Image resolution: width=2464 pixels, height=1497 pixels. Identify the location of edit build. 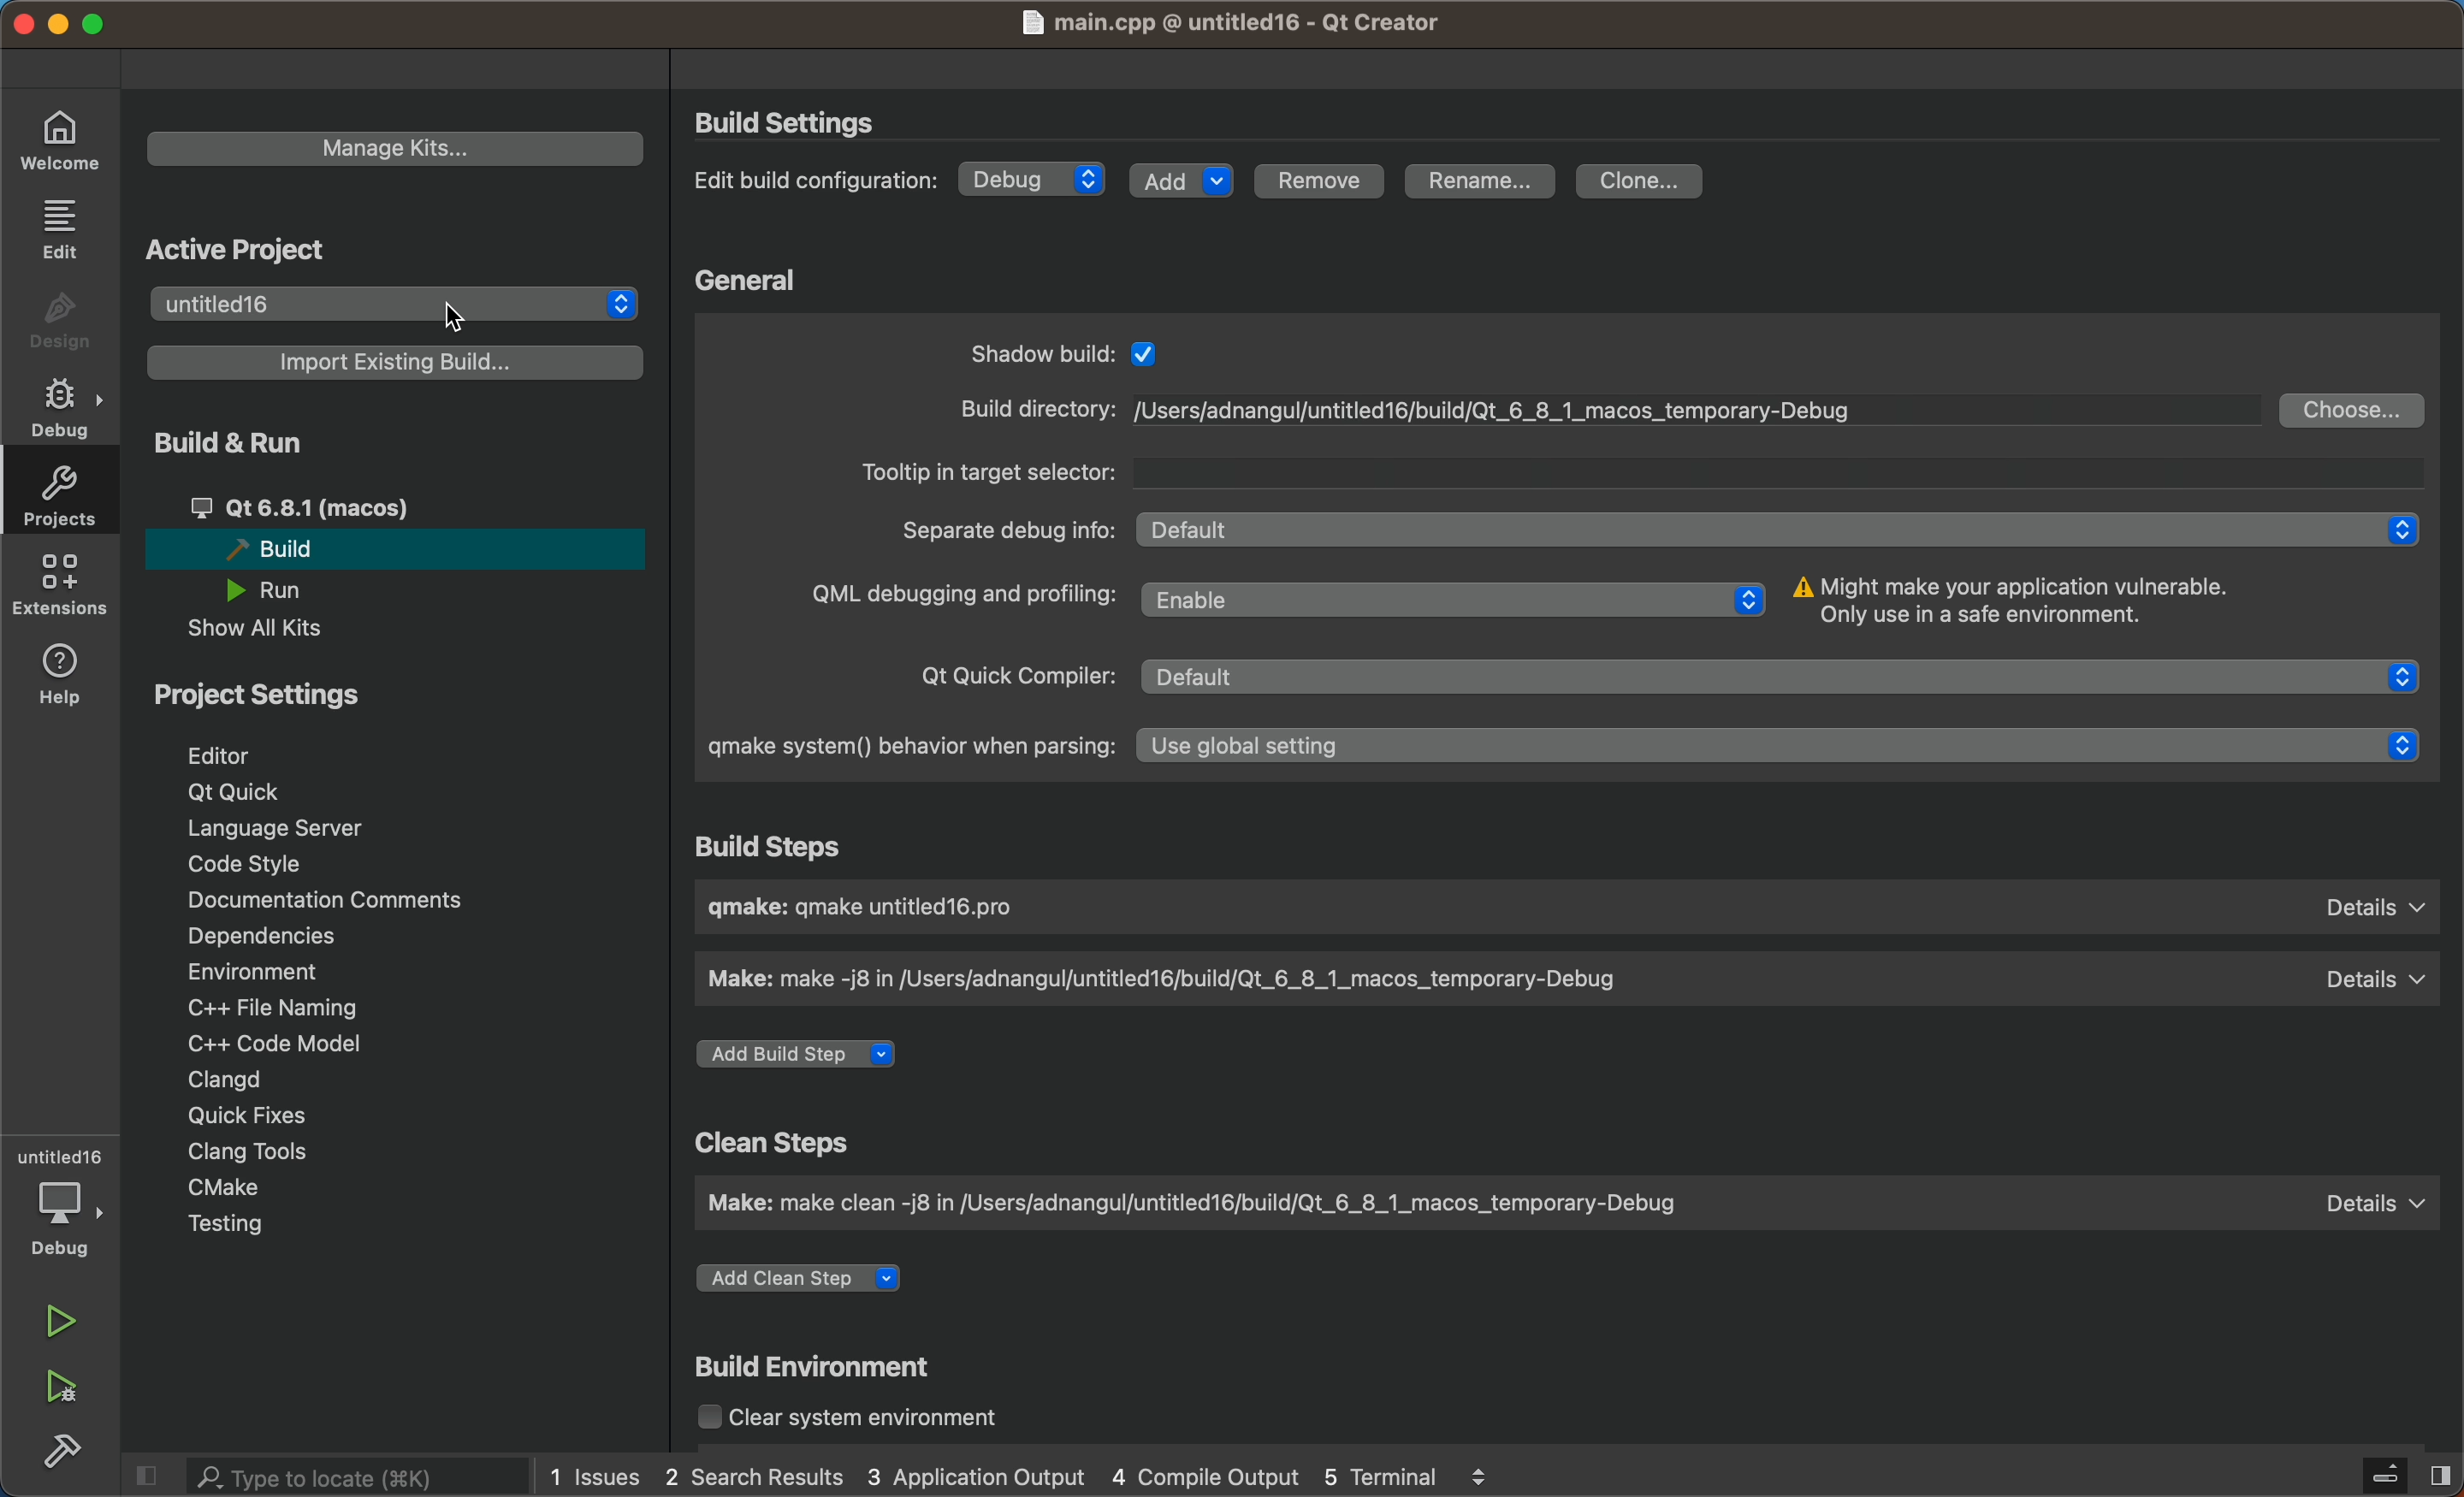
(818, 179).